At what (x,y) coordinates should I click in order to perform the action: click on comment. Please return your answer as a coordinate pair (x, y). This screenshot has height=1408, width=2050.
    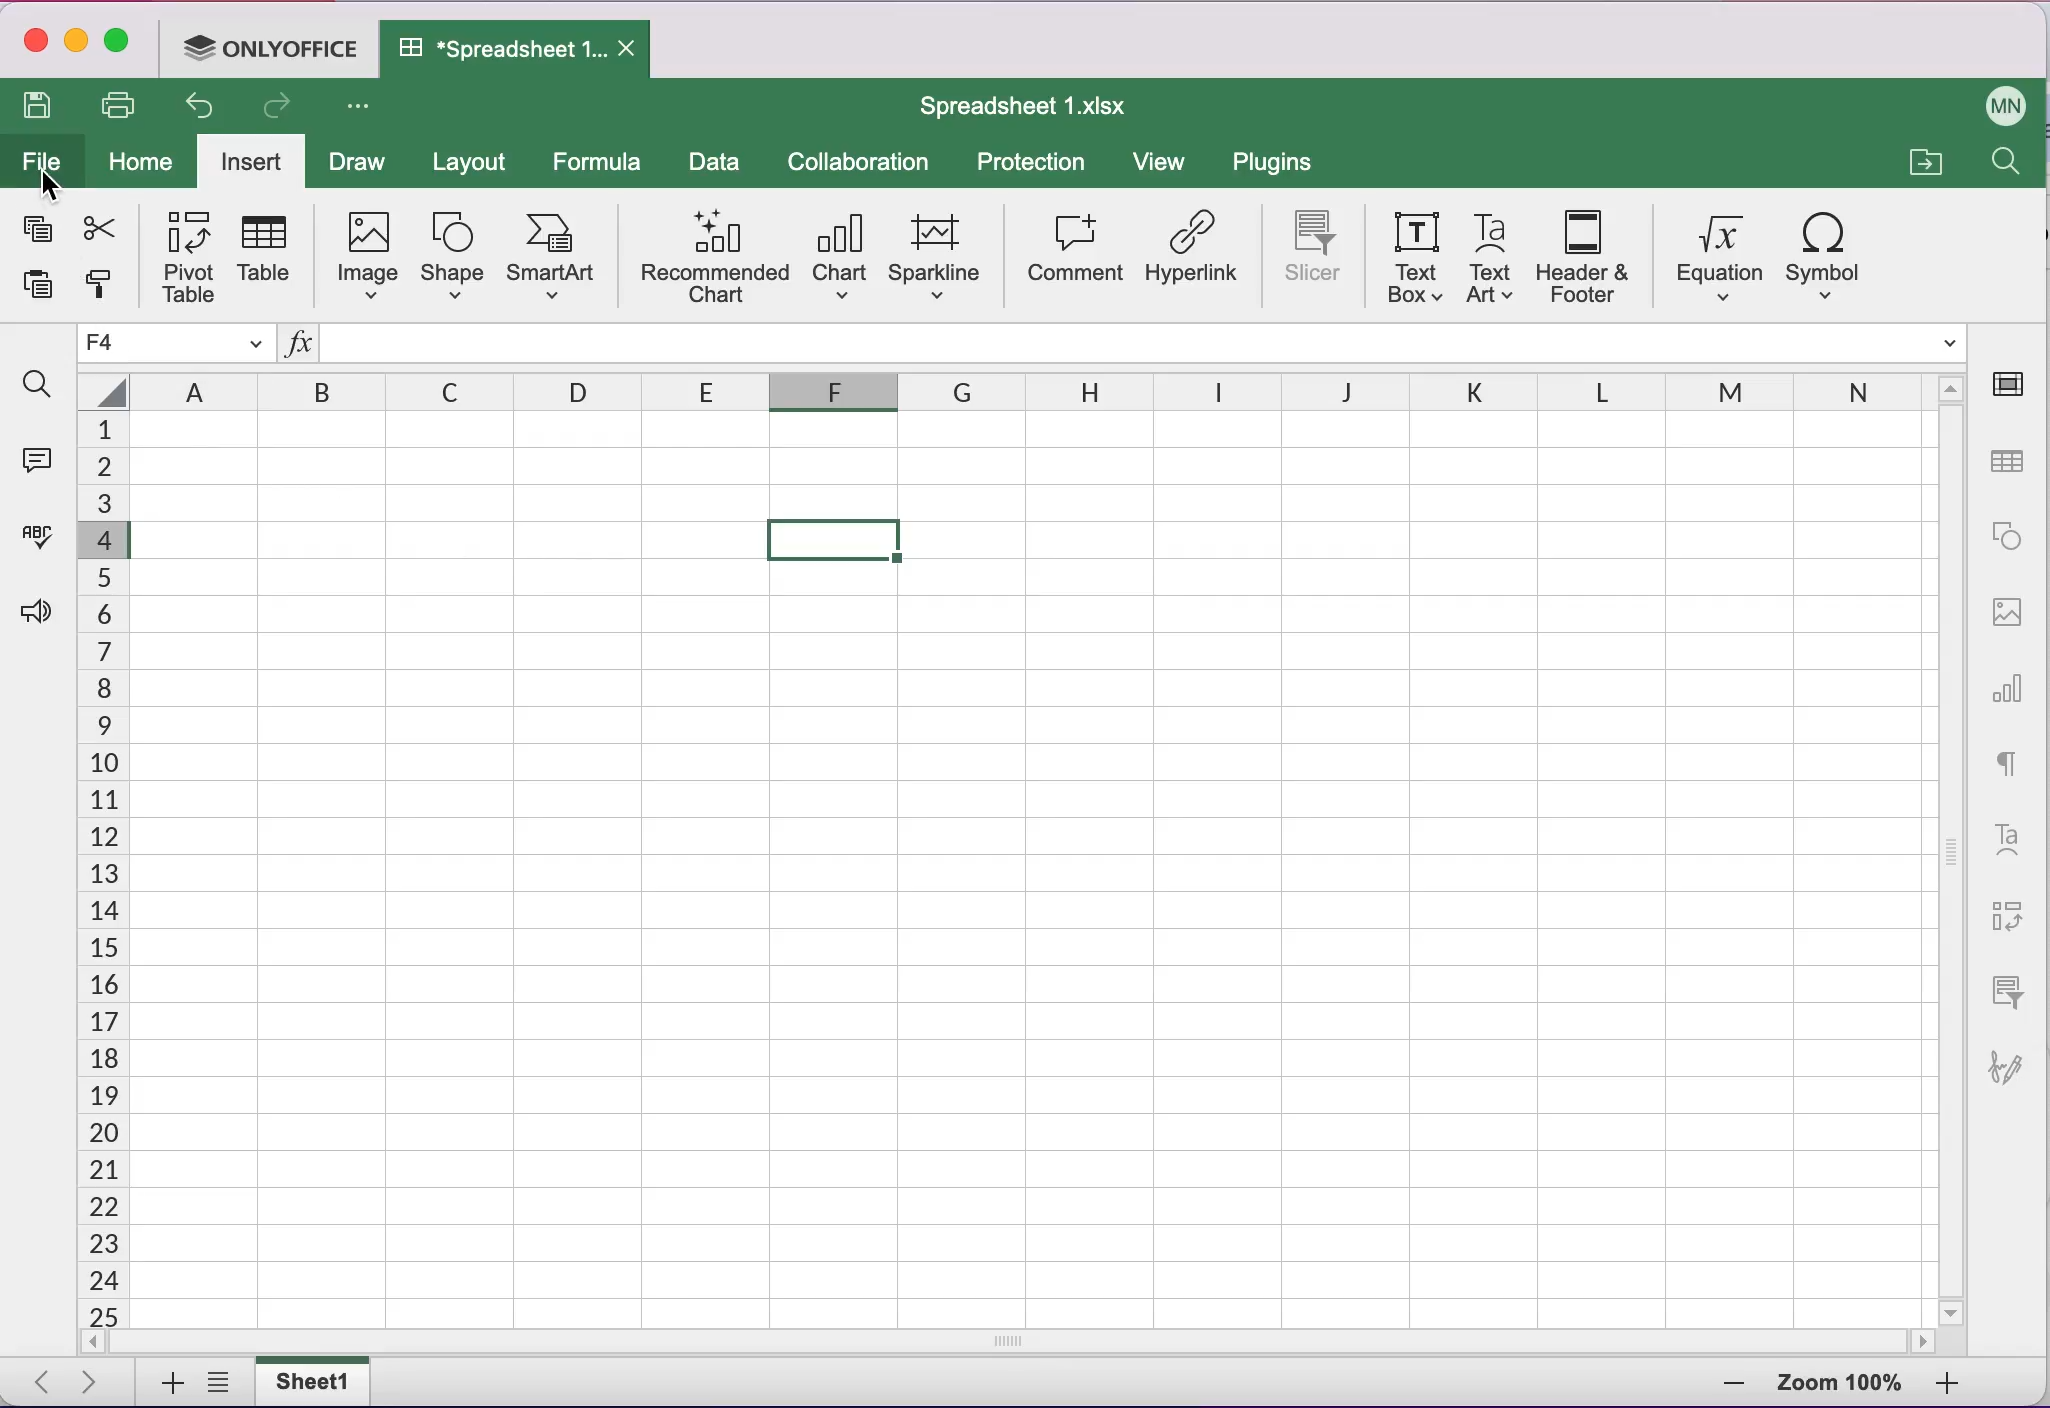
    Looking at the image, I should click on (1074, 254).